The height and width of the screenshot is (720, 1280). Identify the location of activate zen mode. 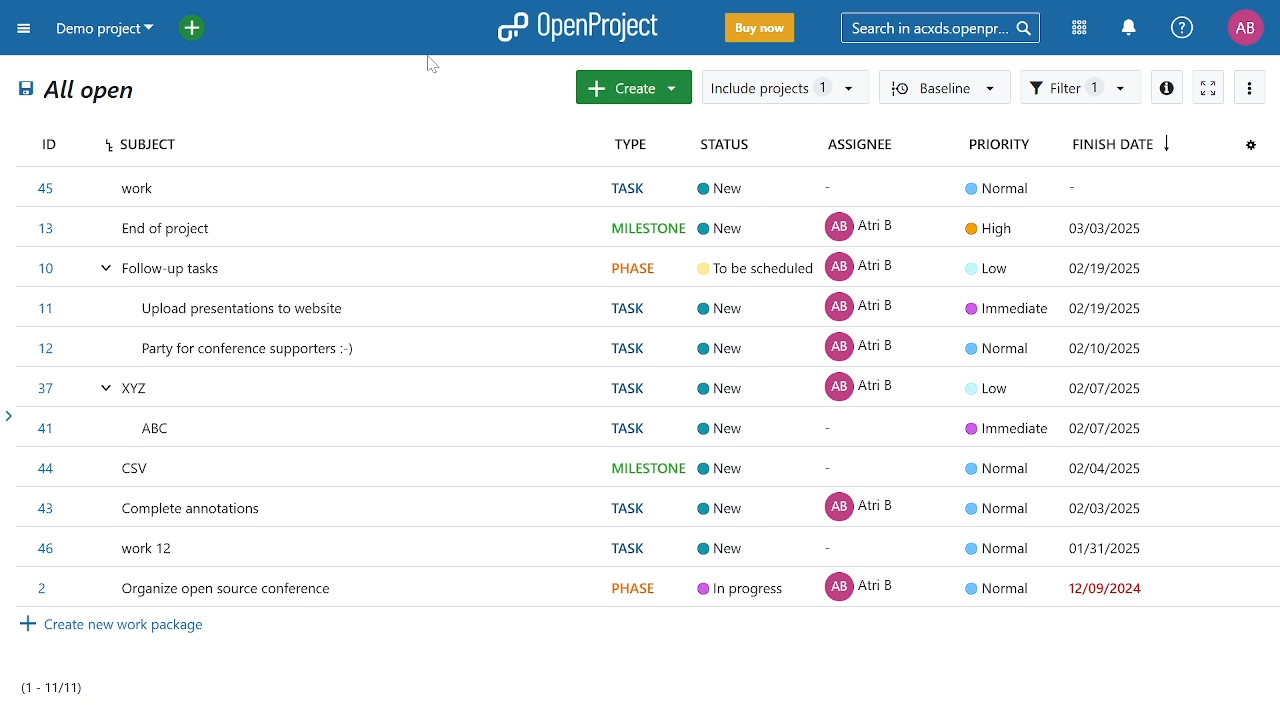
(1211, 86).